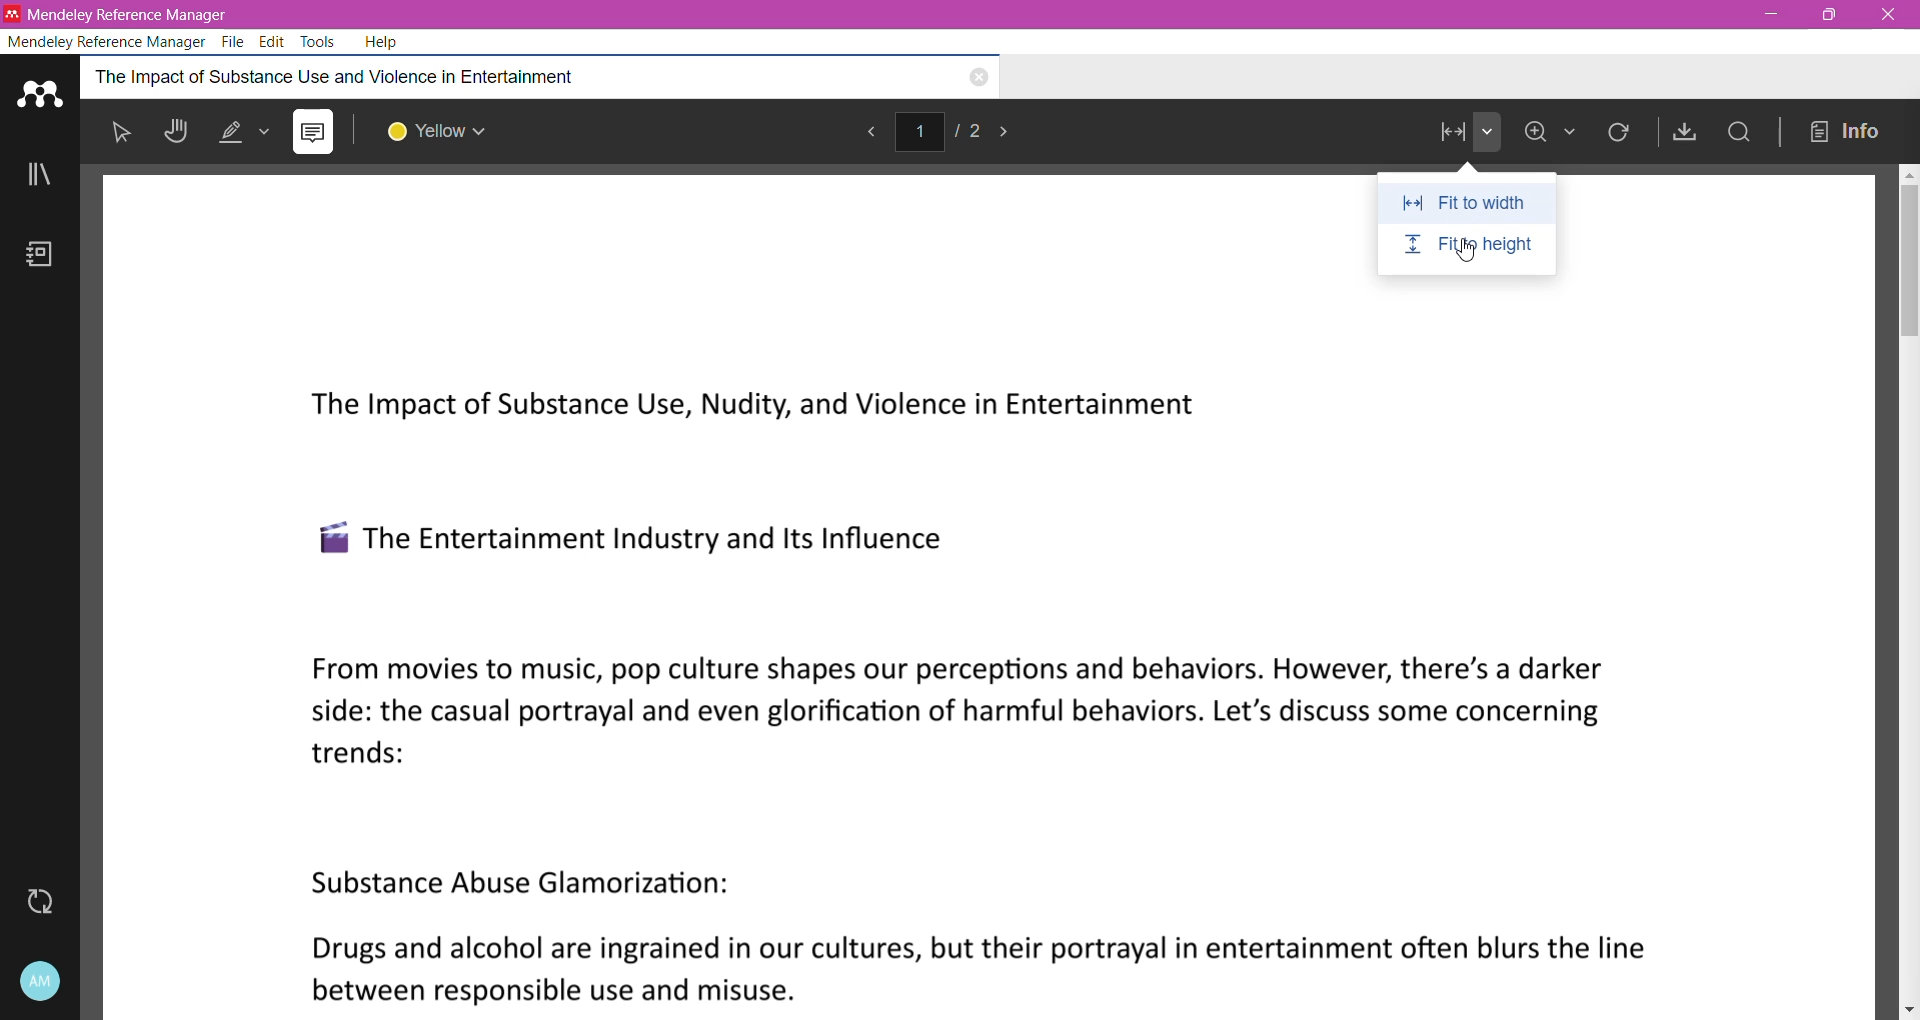 This screenshot has width=1920, height=1020. Describe the element at coordinates (247, 133) in the screenshot. I see `Highlight options` at that location.